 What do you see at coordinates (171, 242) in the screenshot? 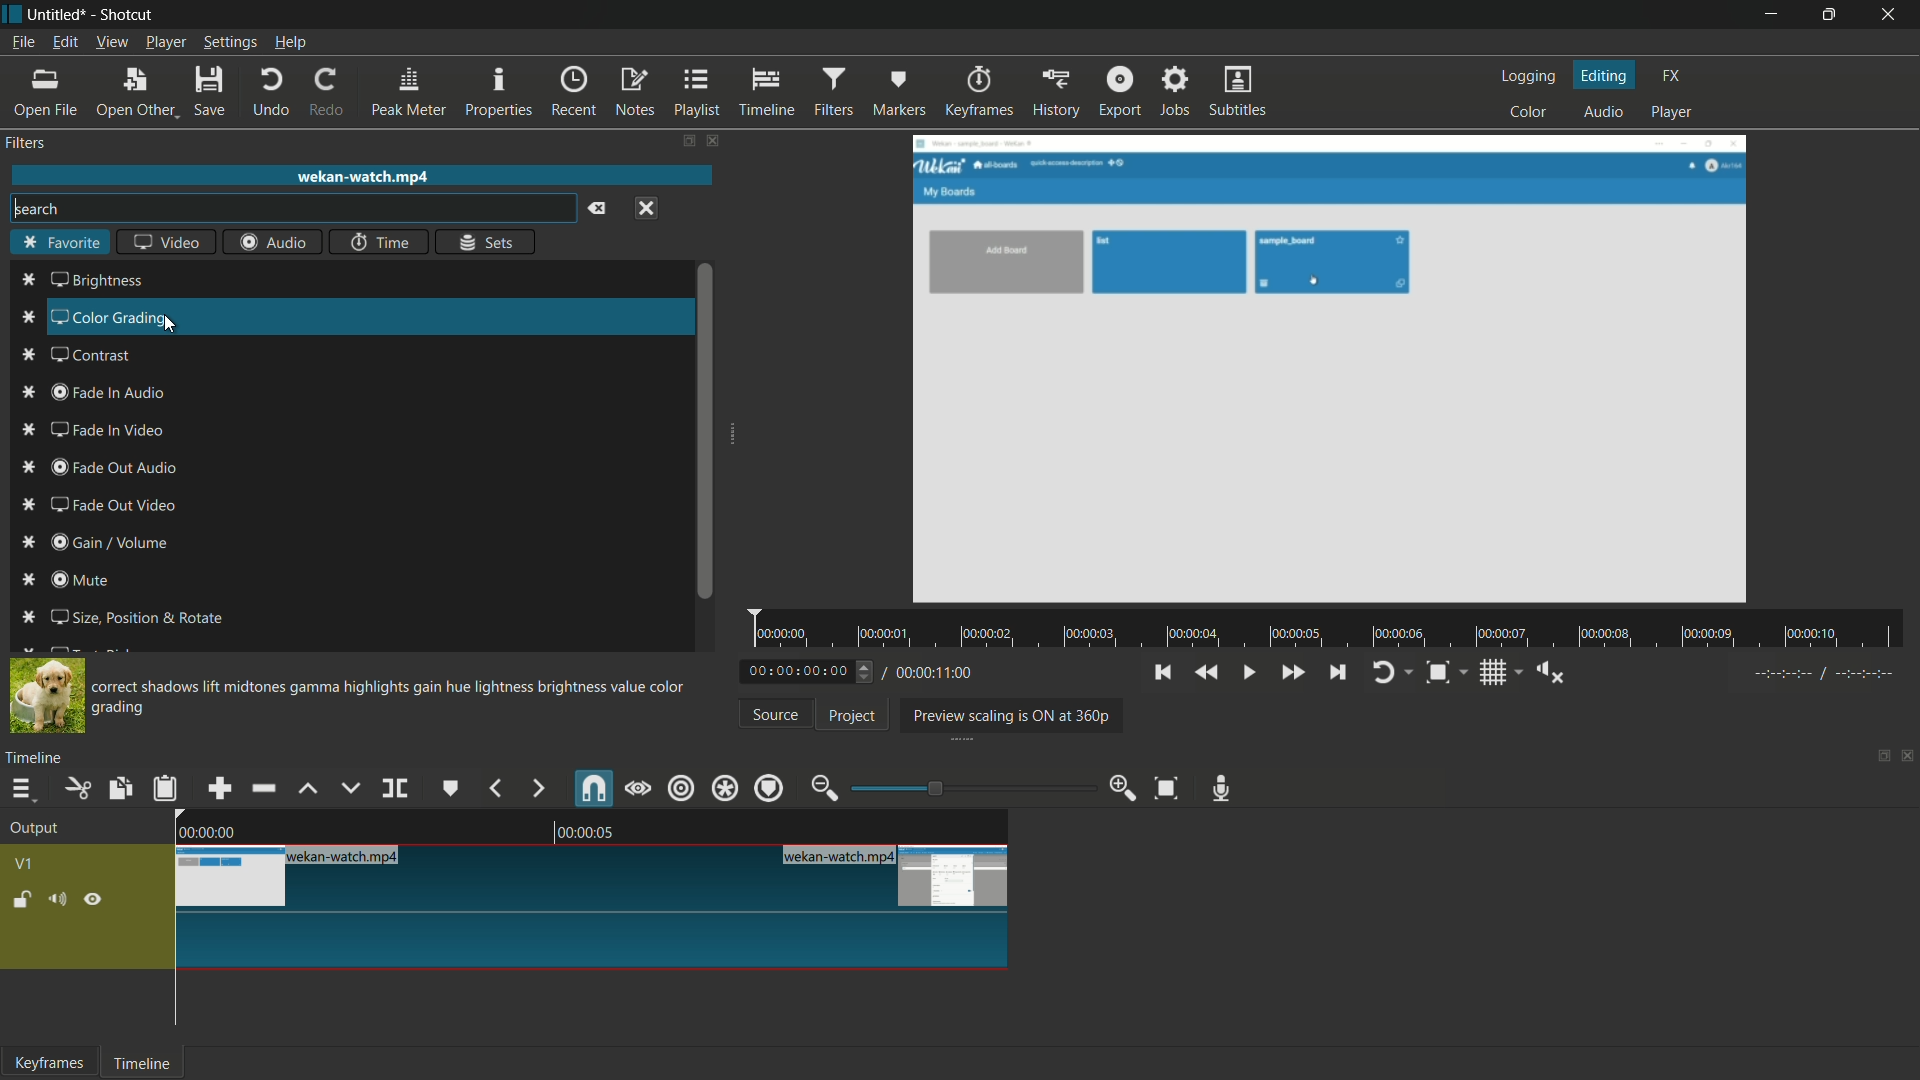
I see `video` at bounding box center [171, 242].